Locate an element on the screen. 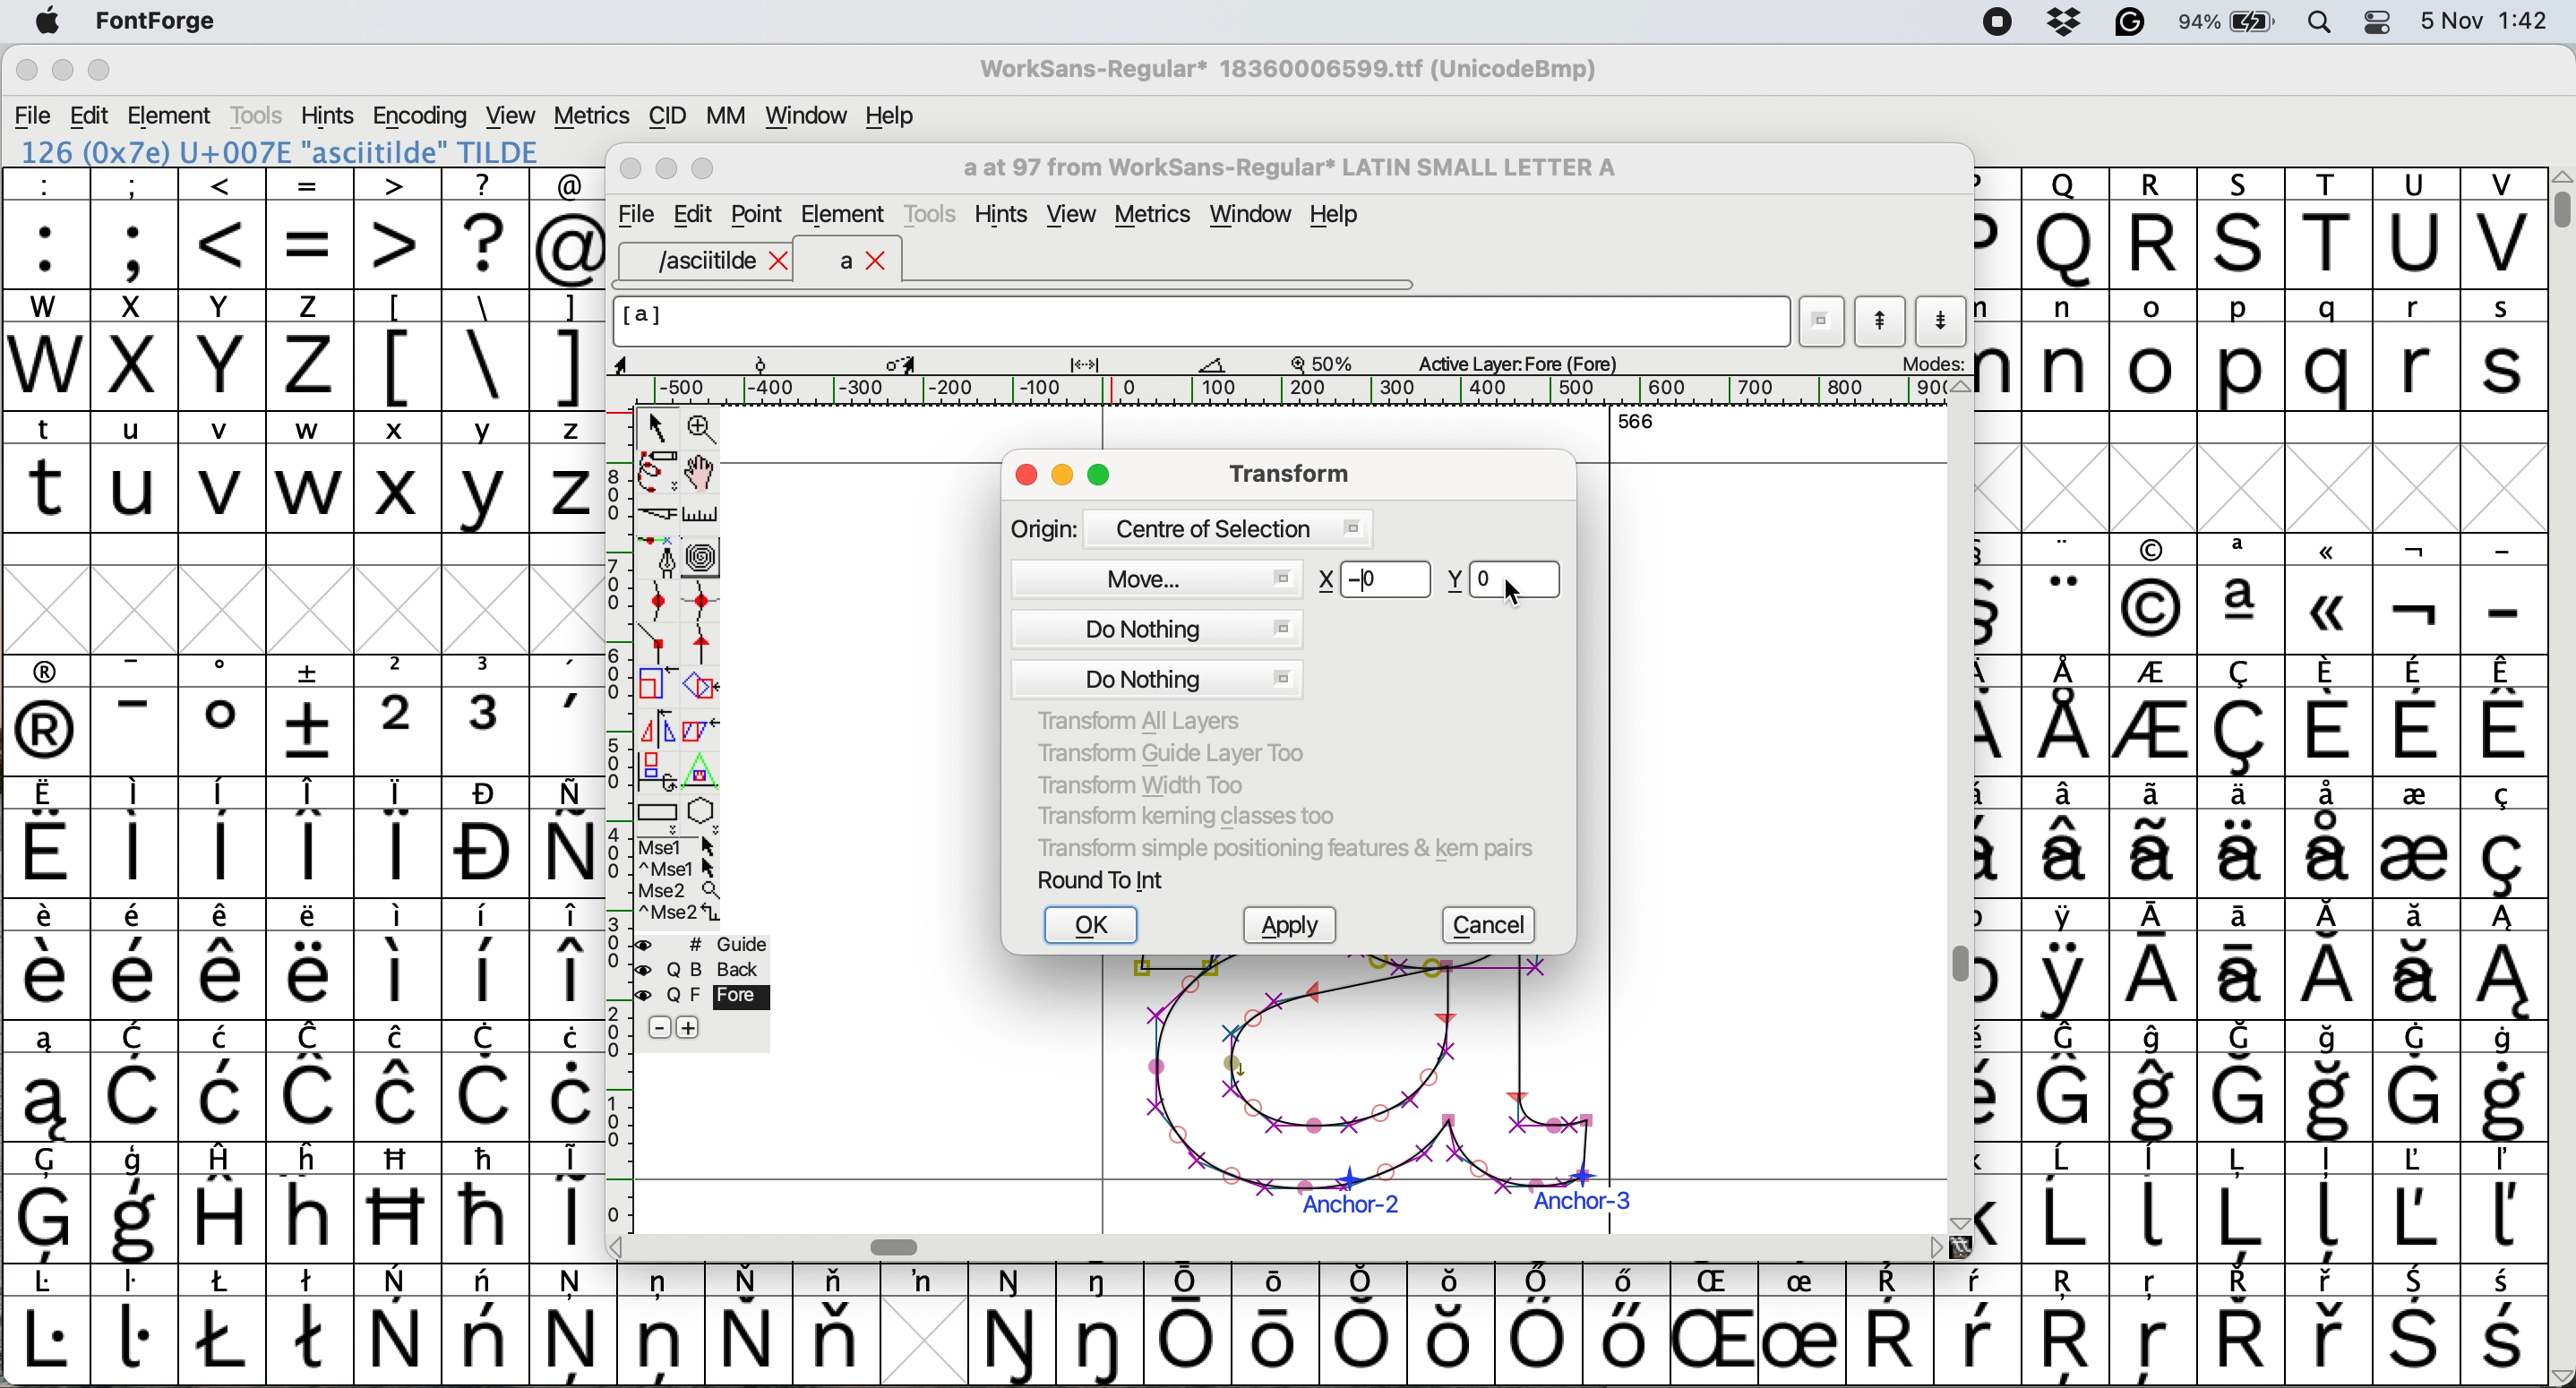 The height and width of the screenshot is (1388, 2576). minimise is located at coordinates (60, 72).